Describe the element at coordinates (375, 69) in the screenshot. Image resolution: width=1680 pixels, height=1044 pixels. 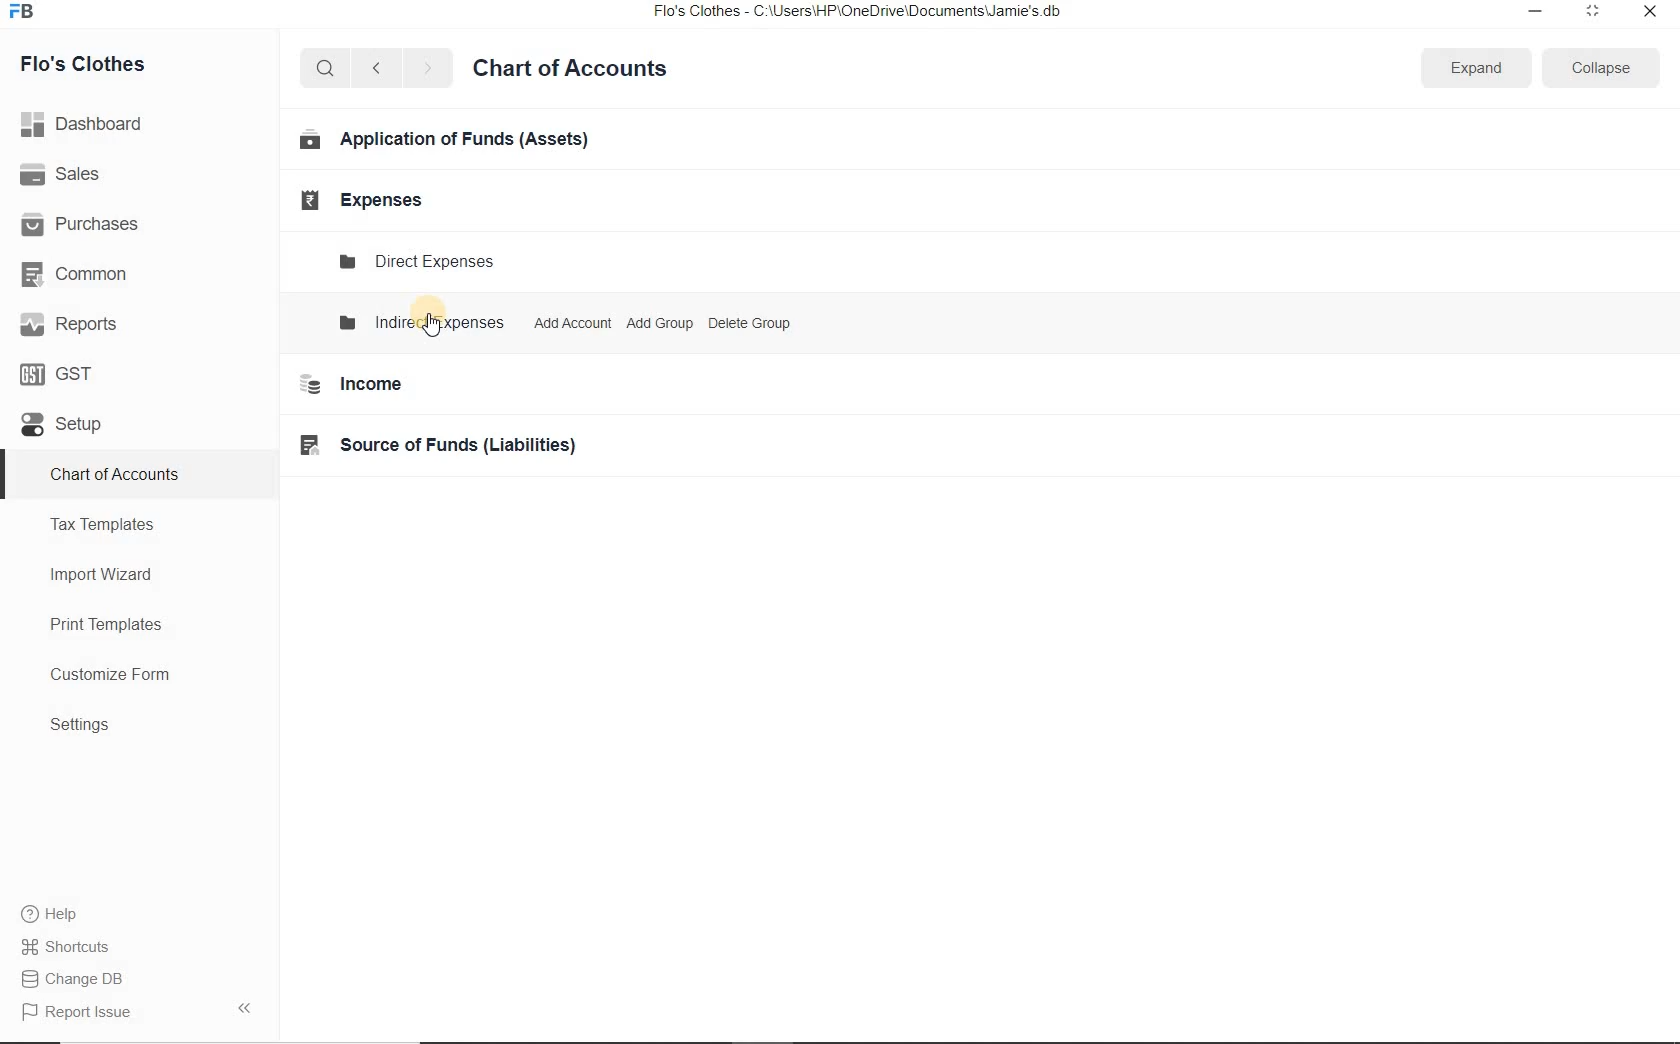
I see `previous` at that location.